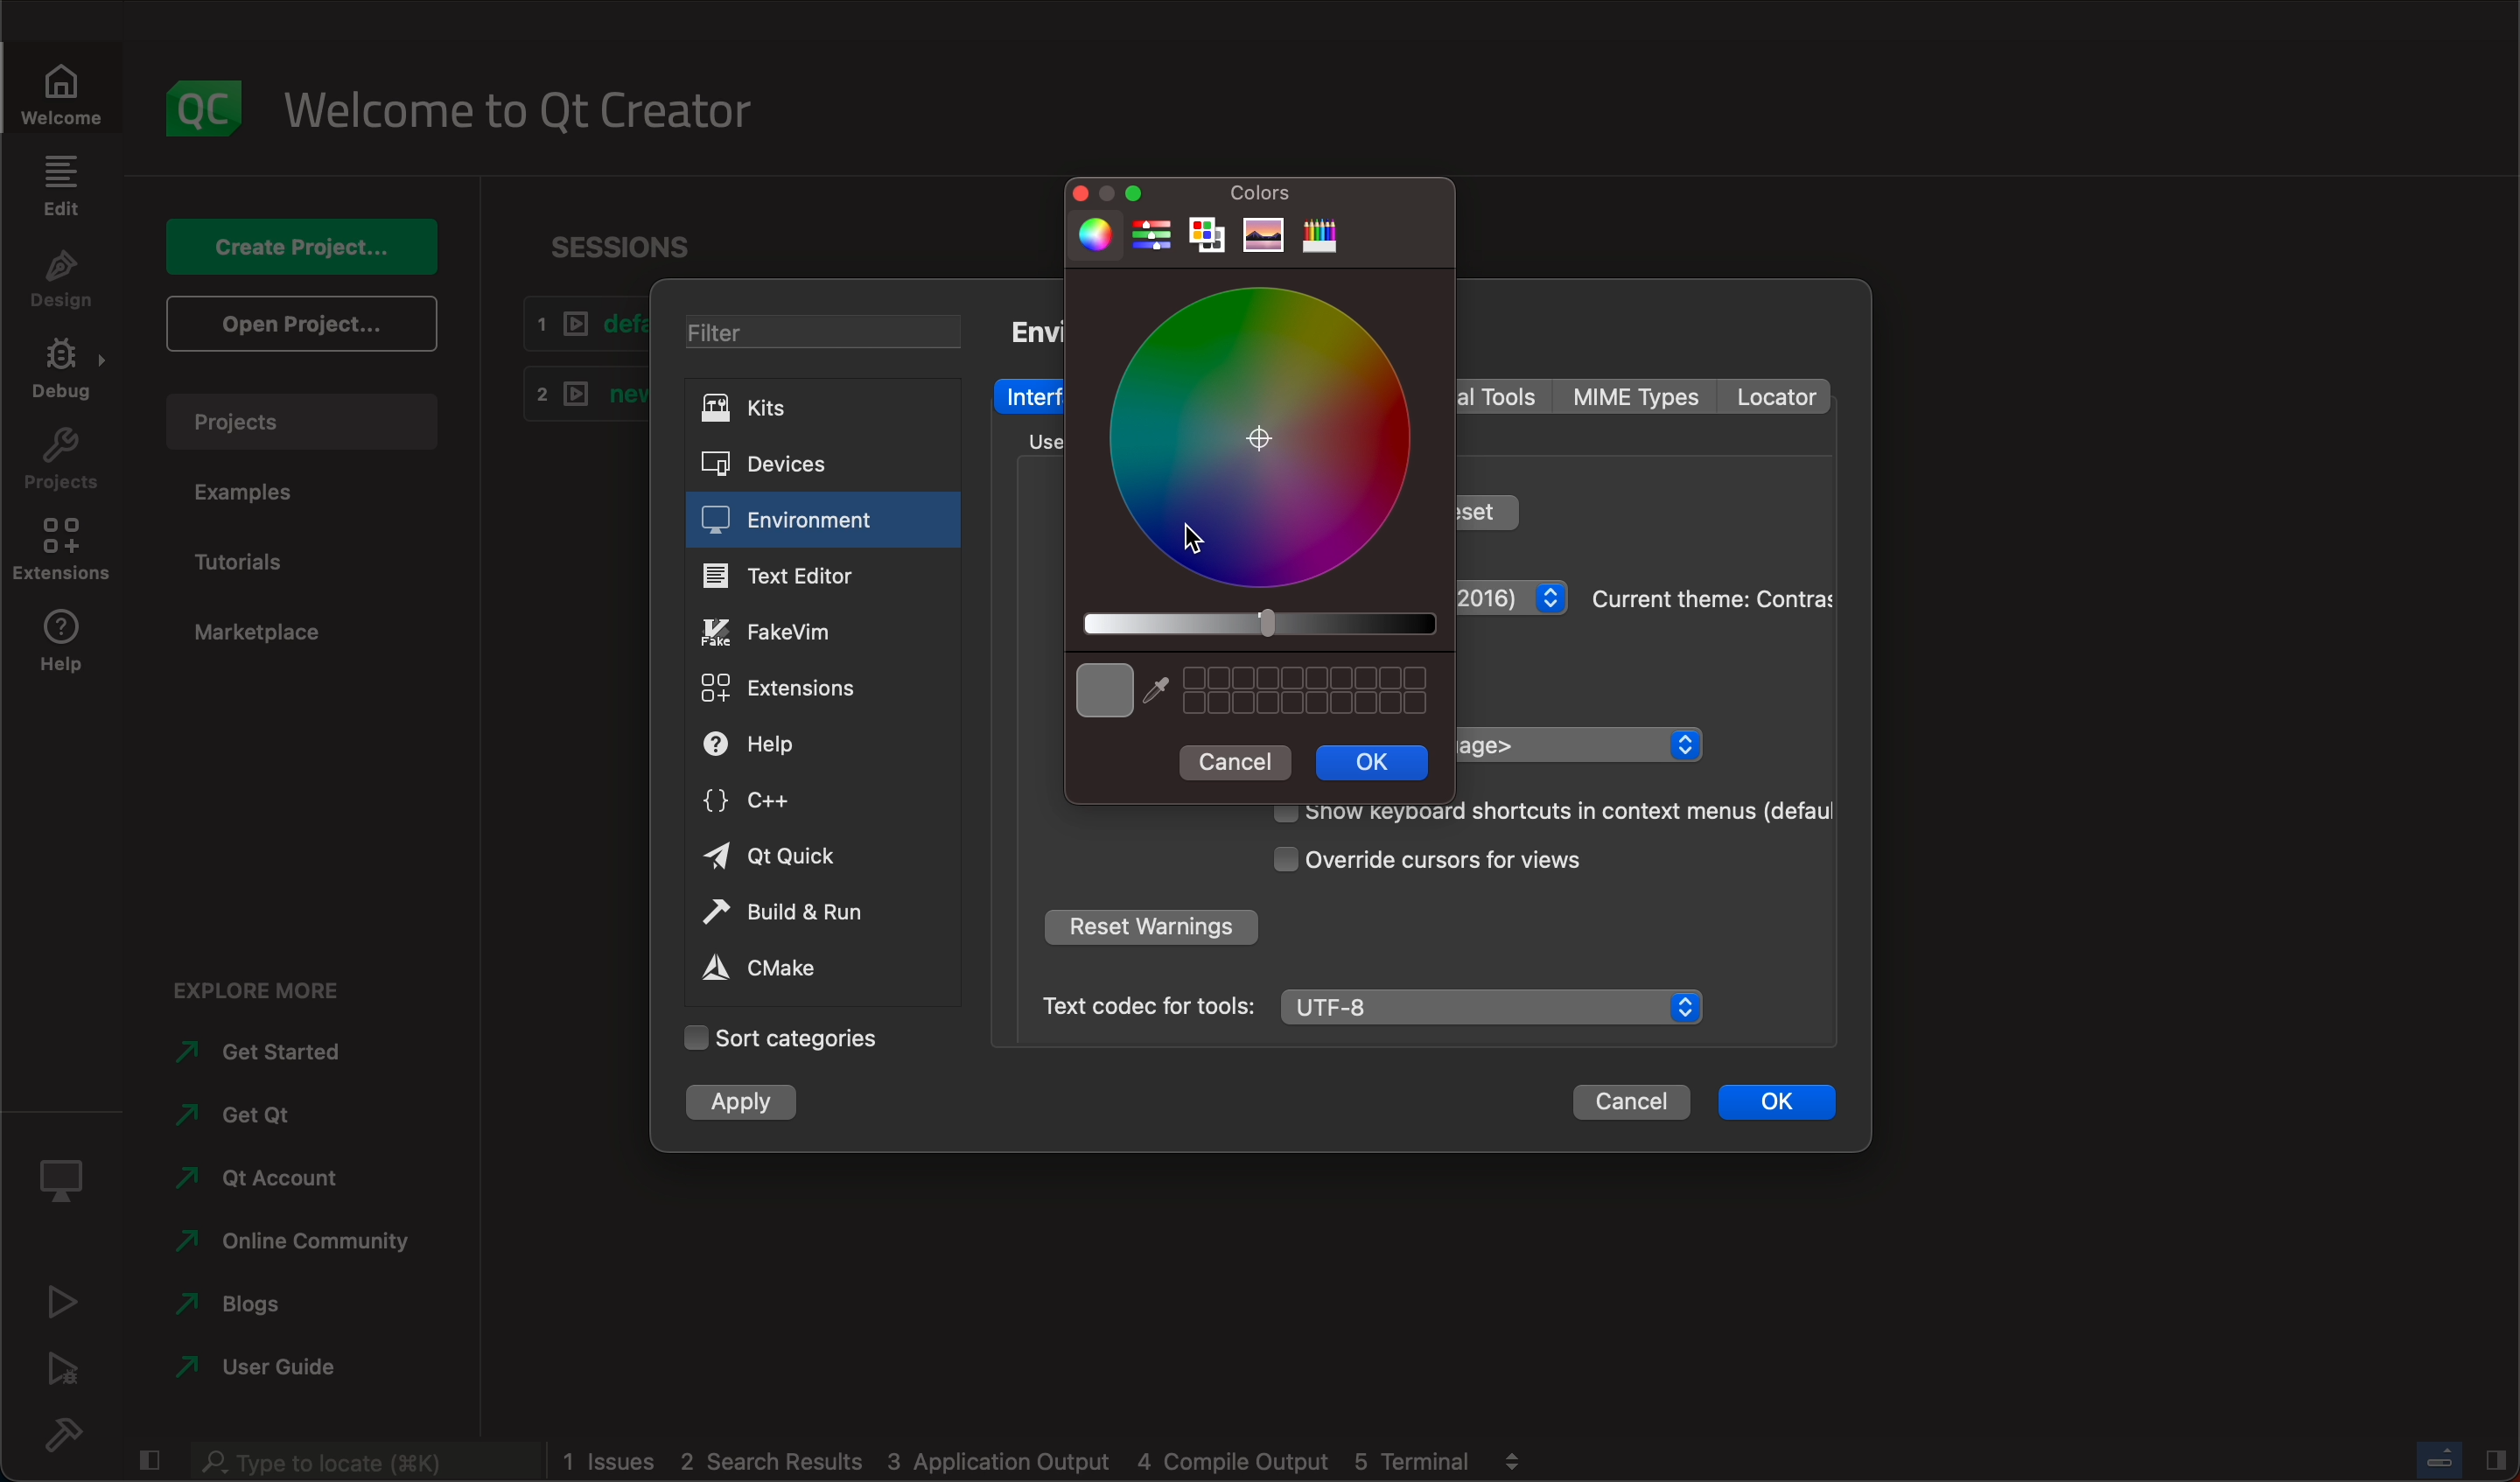 The width and height of the screenshot is (2520, 1482). I want to click on theme, so click(1709, 596).